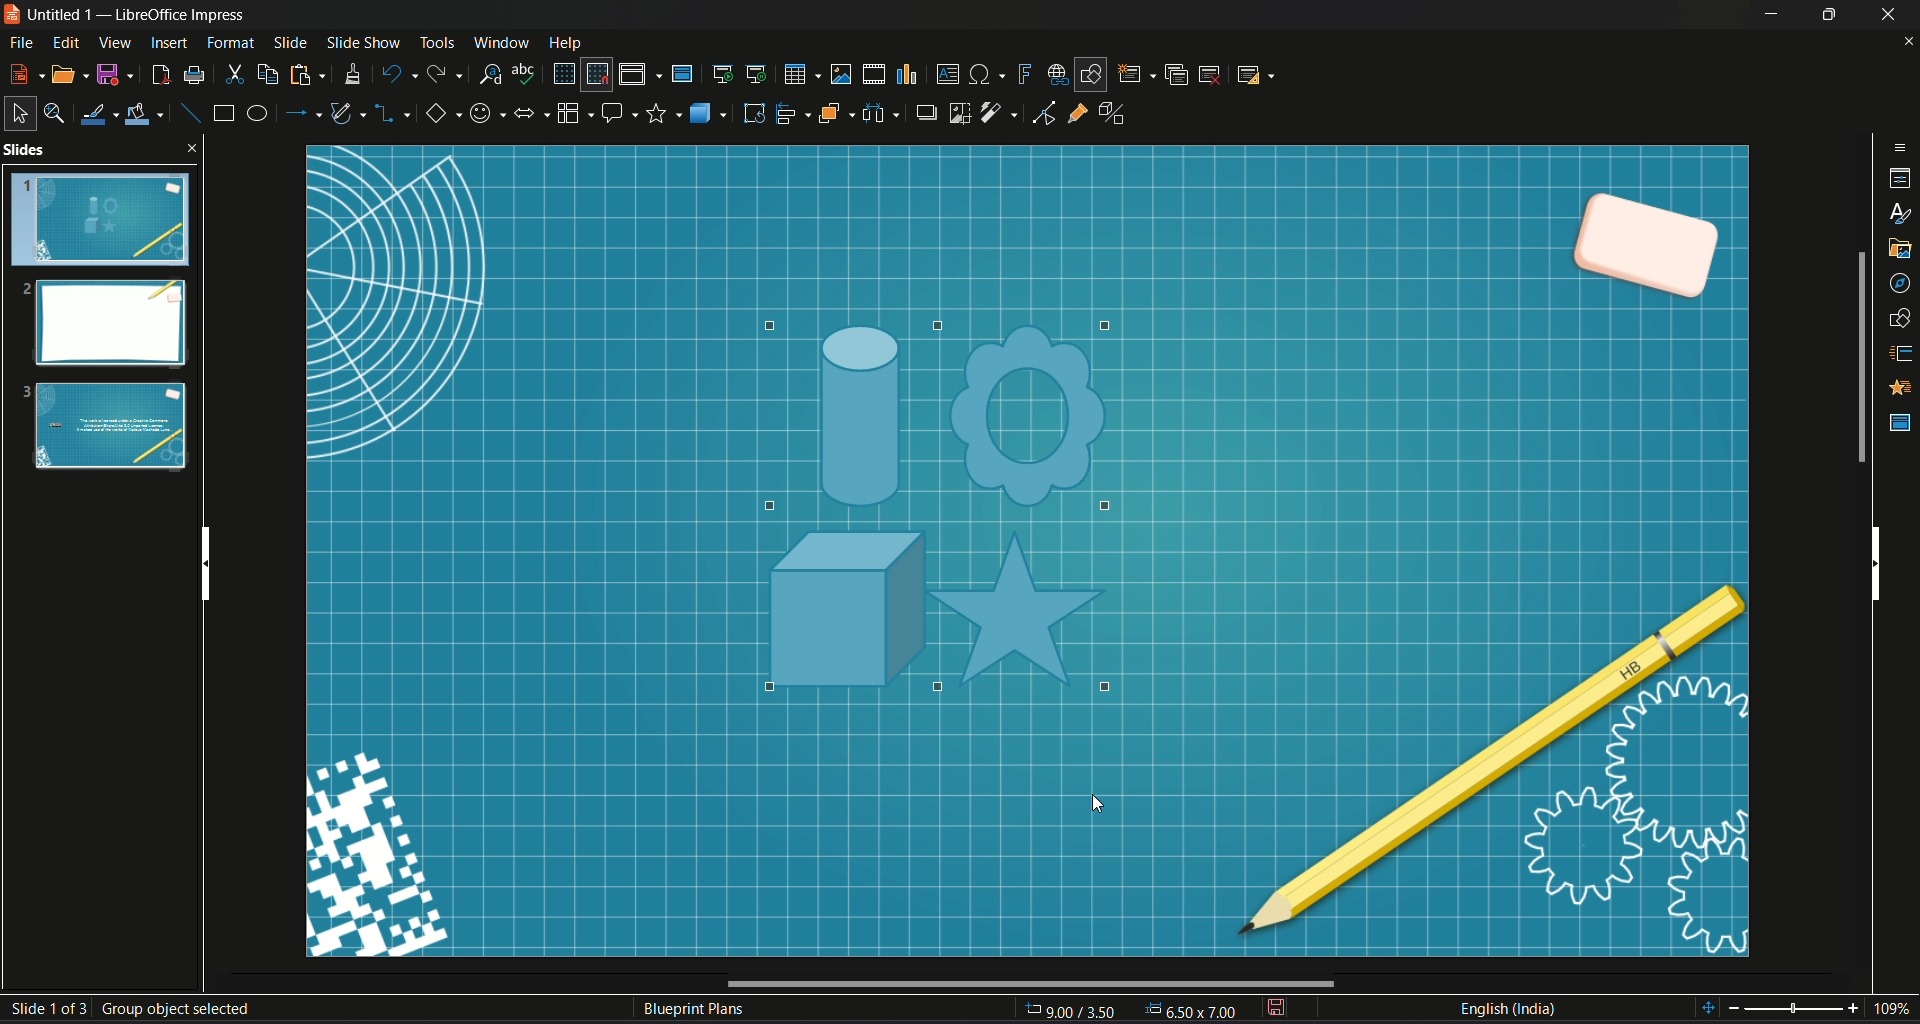  Describe the element at coordinates (1902, 388) in the screenshot. I see `Animation` at that location.